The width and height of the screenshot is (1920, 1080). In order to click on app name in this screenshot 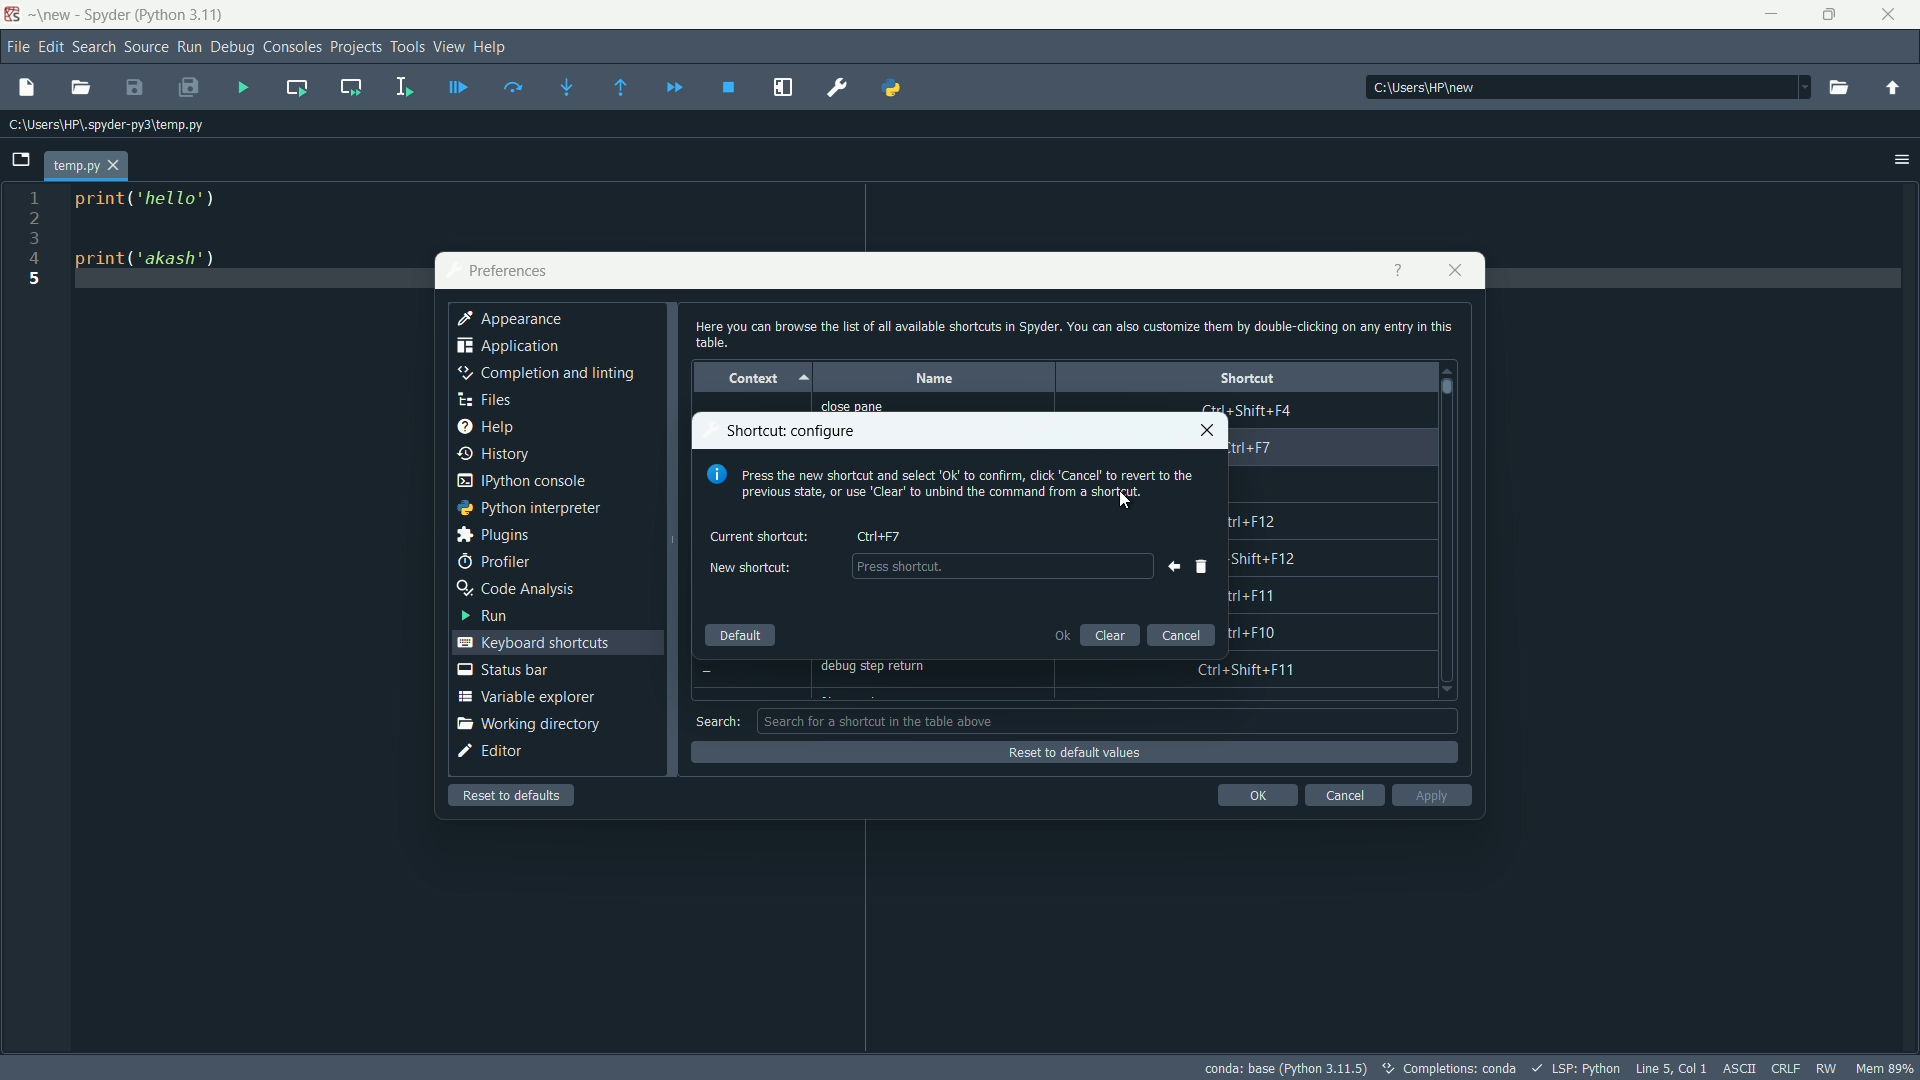, I will do `click(129, 17)`.